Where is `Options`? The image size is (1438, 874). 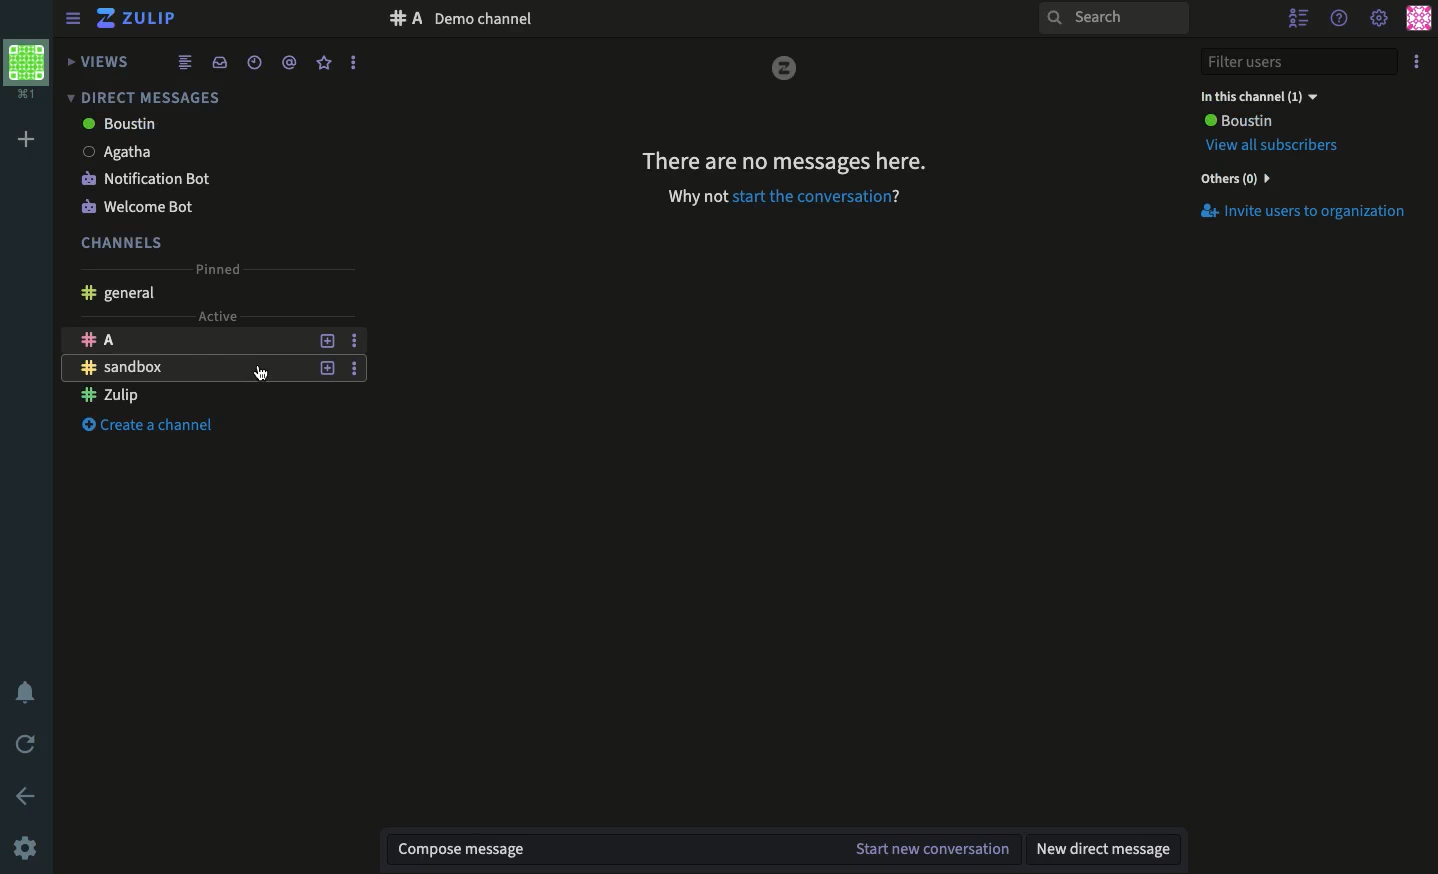
Options is located at coordinates (354, 339).